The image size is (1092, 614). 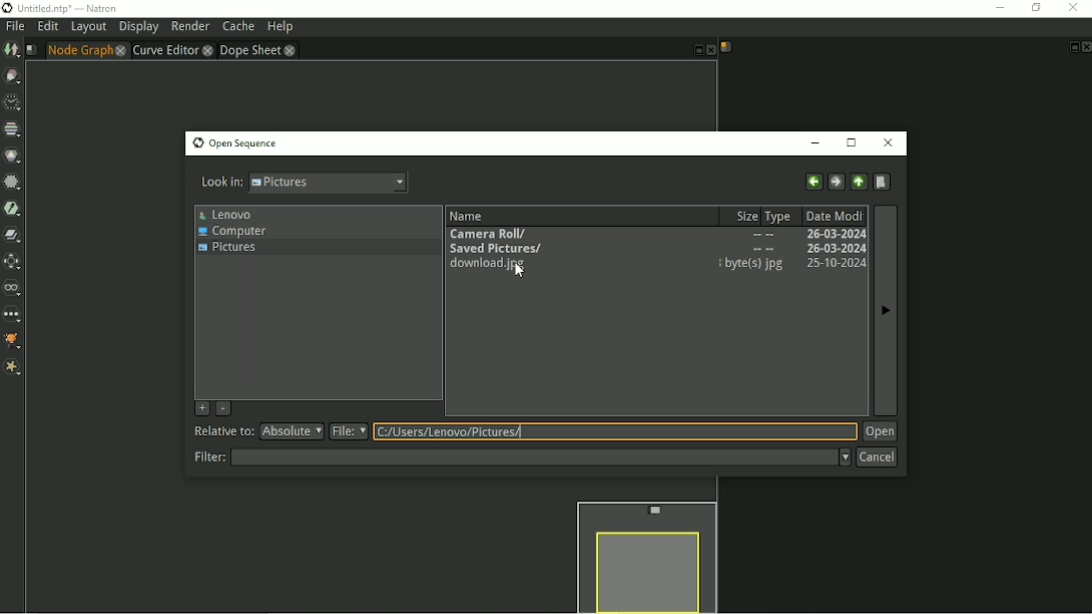 I want to click on Views, so click(x=13, y=288).